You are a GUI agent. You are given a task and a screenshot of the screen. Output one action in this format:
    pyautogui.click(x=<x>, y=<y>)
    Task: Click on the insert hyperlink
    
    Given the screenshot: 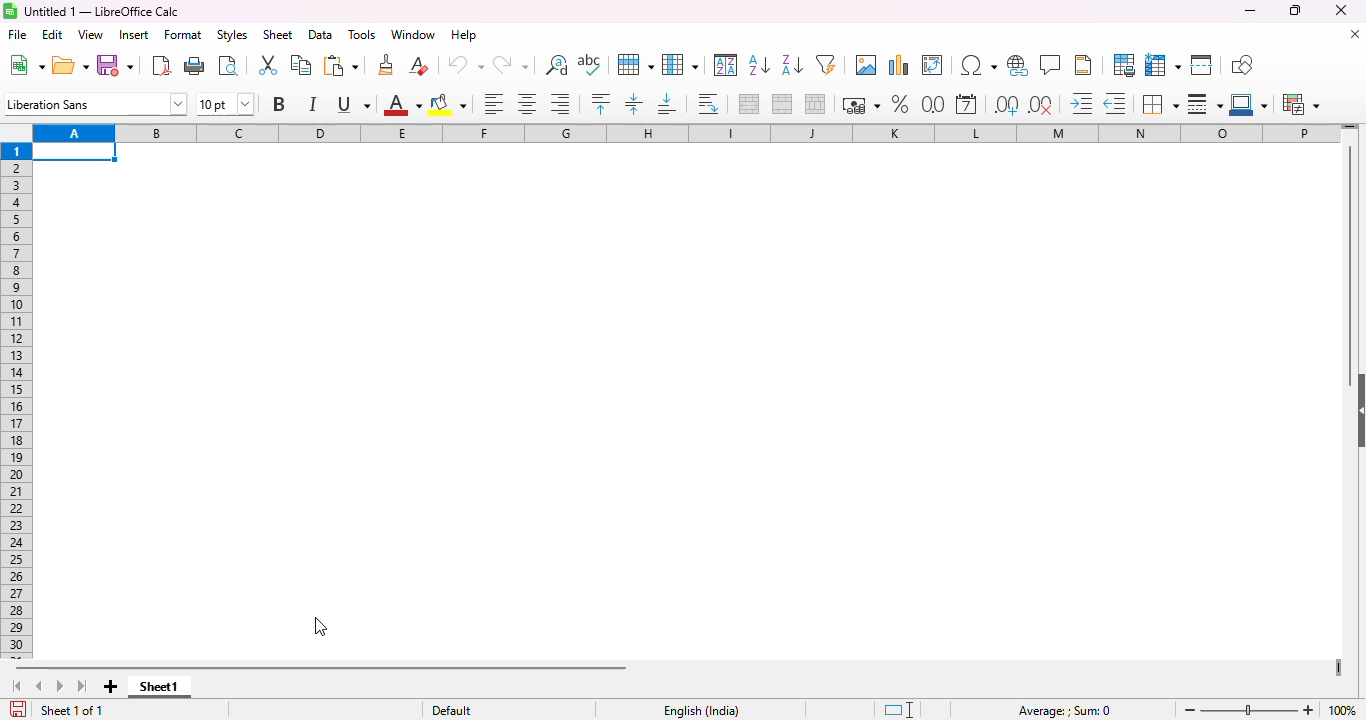 What is the action you would take?
    pyautogui.click(x=1018, y=65)
    